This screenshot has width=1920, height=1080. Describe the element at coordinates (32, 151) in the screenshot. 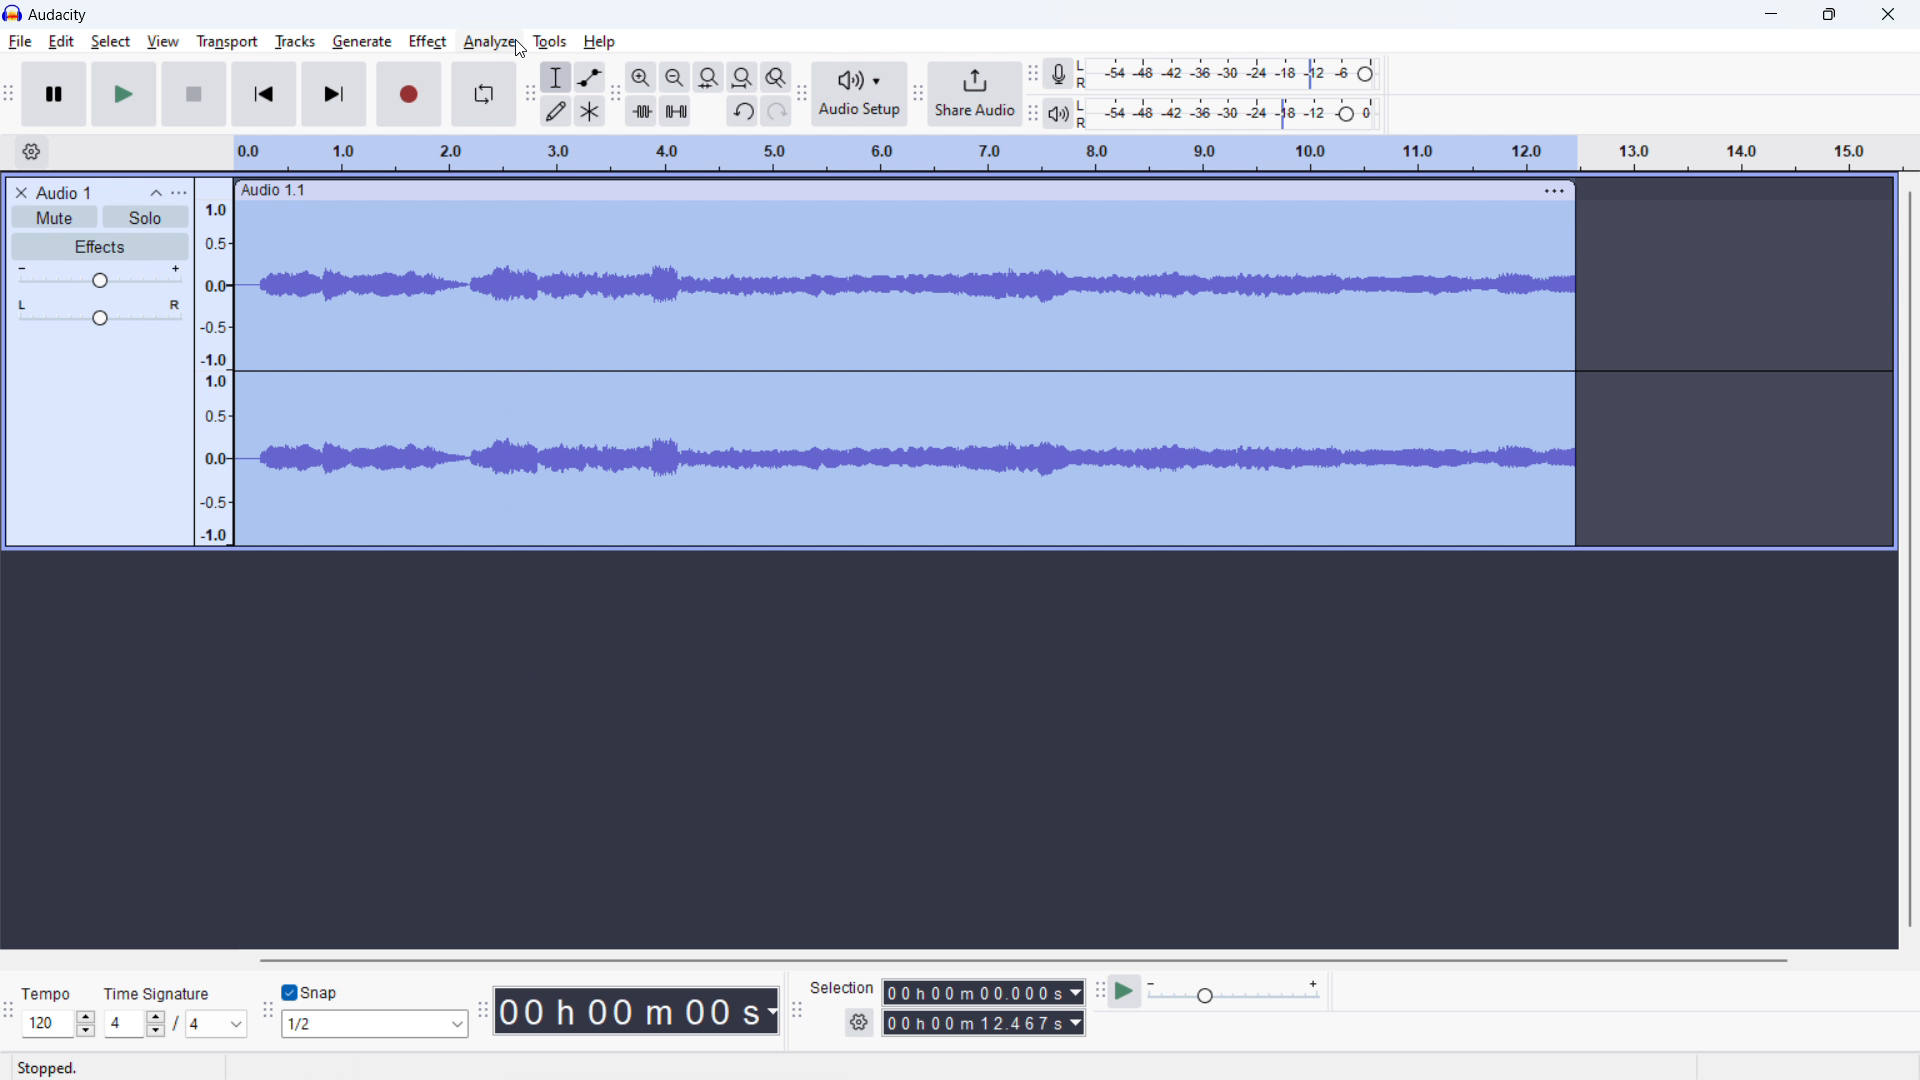

I see `timeline settings` at that location.